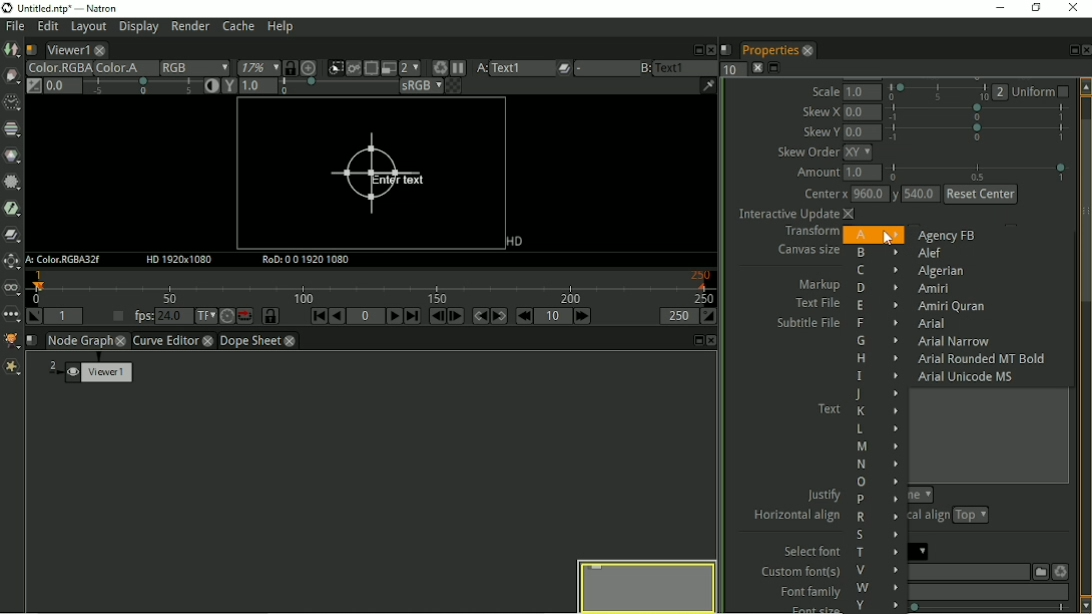 The image size is (1092, 614). I want to click on Minimize/maximize all panels, so click(776, 68).